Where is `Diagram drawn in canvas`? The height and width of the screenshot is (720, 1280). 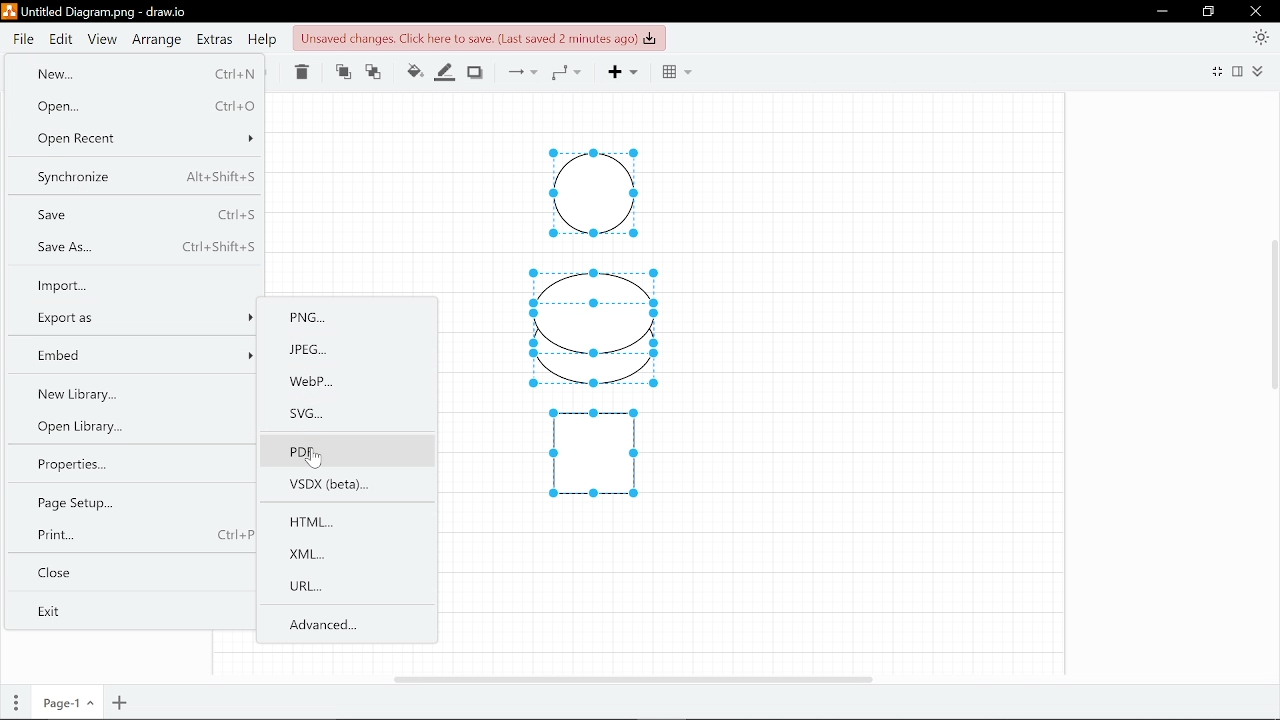
Diagram drawn in canvas is located at coordinates (602, 332).